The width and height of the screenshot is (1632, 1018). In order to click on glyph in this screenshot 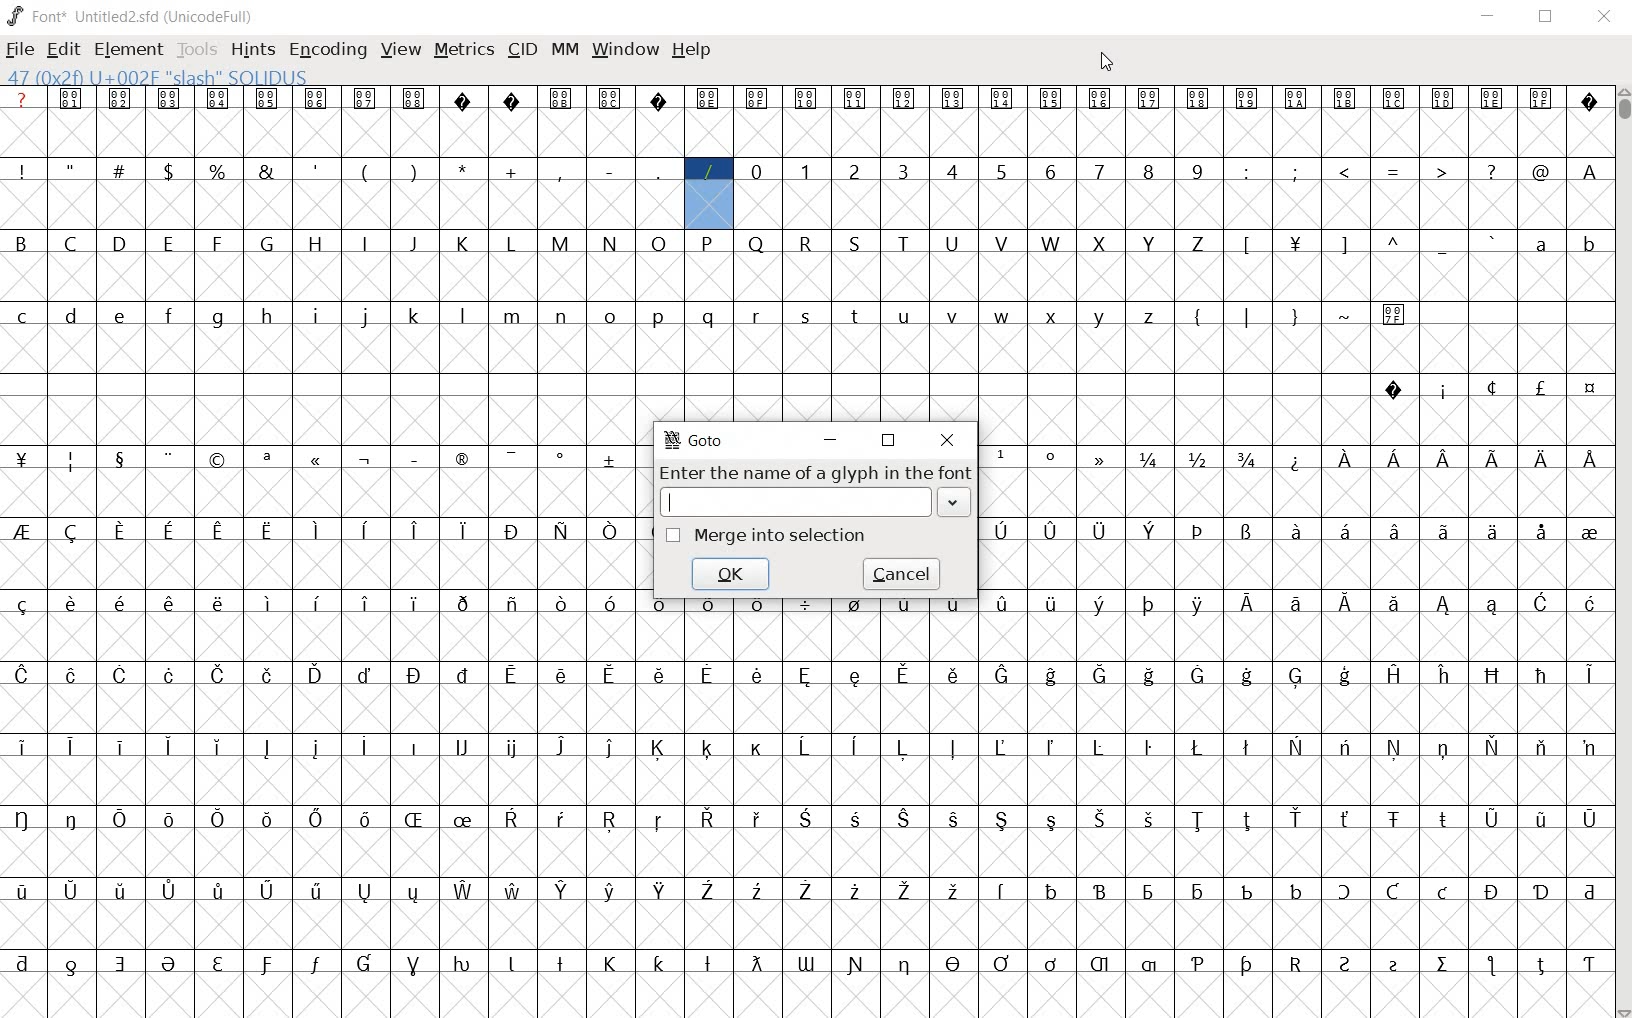, I will do `click(23, 963)`.